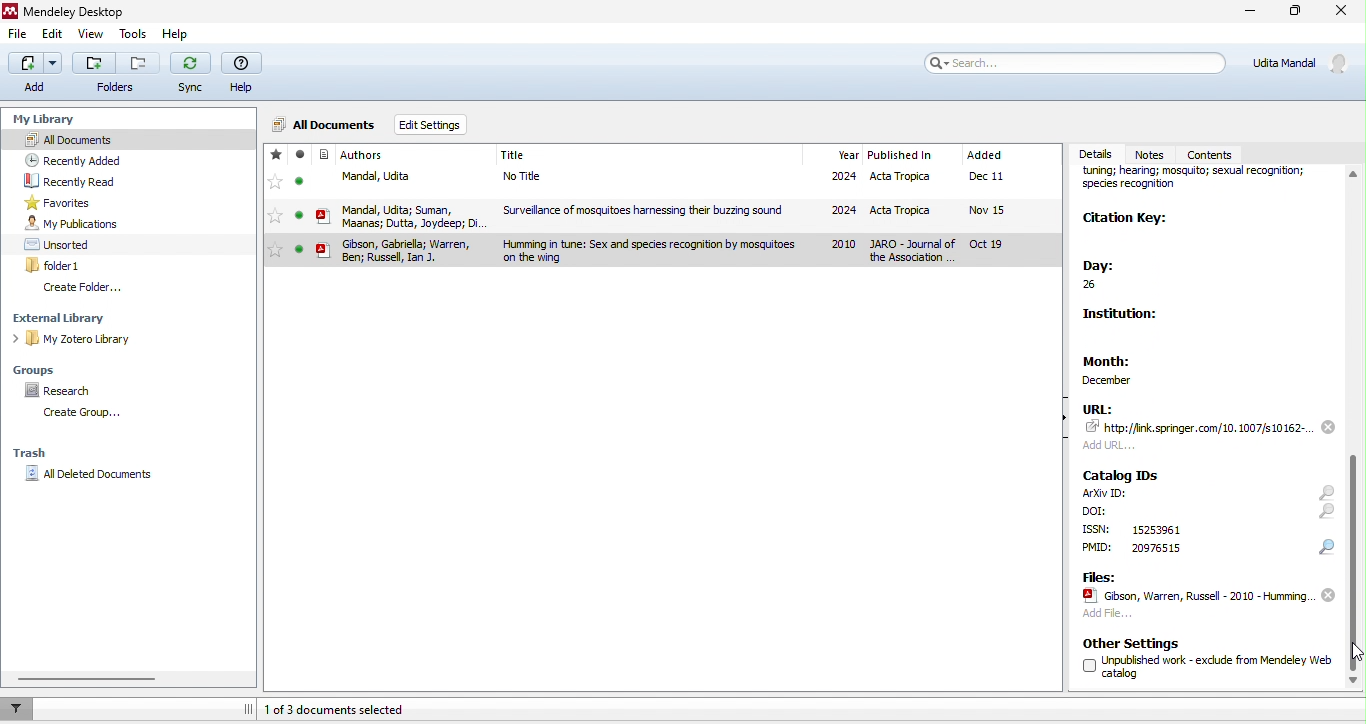 The height and width of the screenshot is (724, 1366). I want to click on link, so click(1200, 427).